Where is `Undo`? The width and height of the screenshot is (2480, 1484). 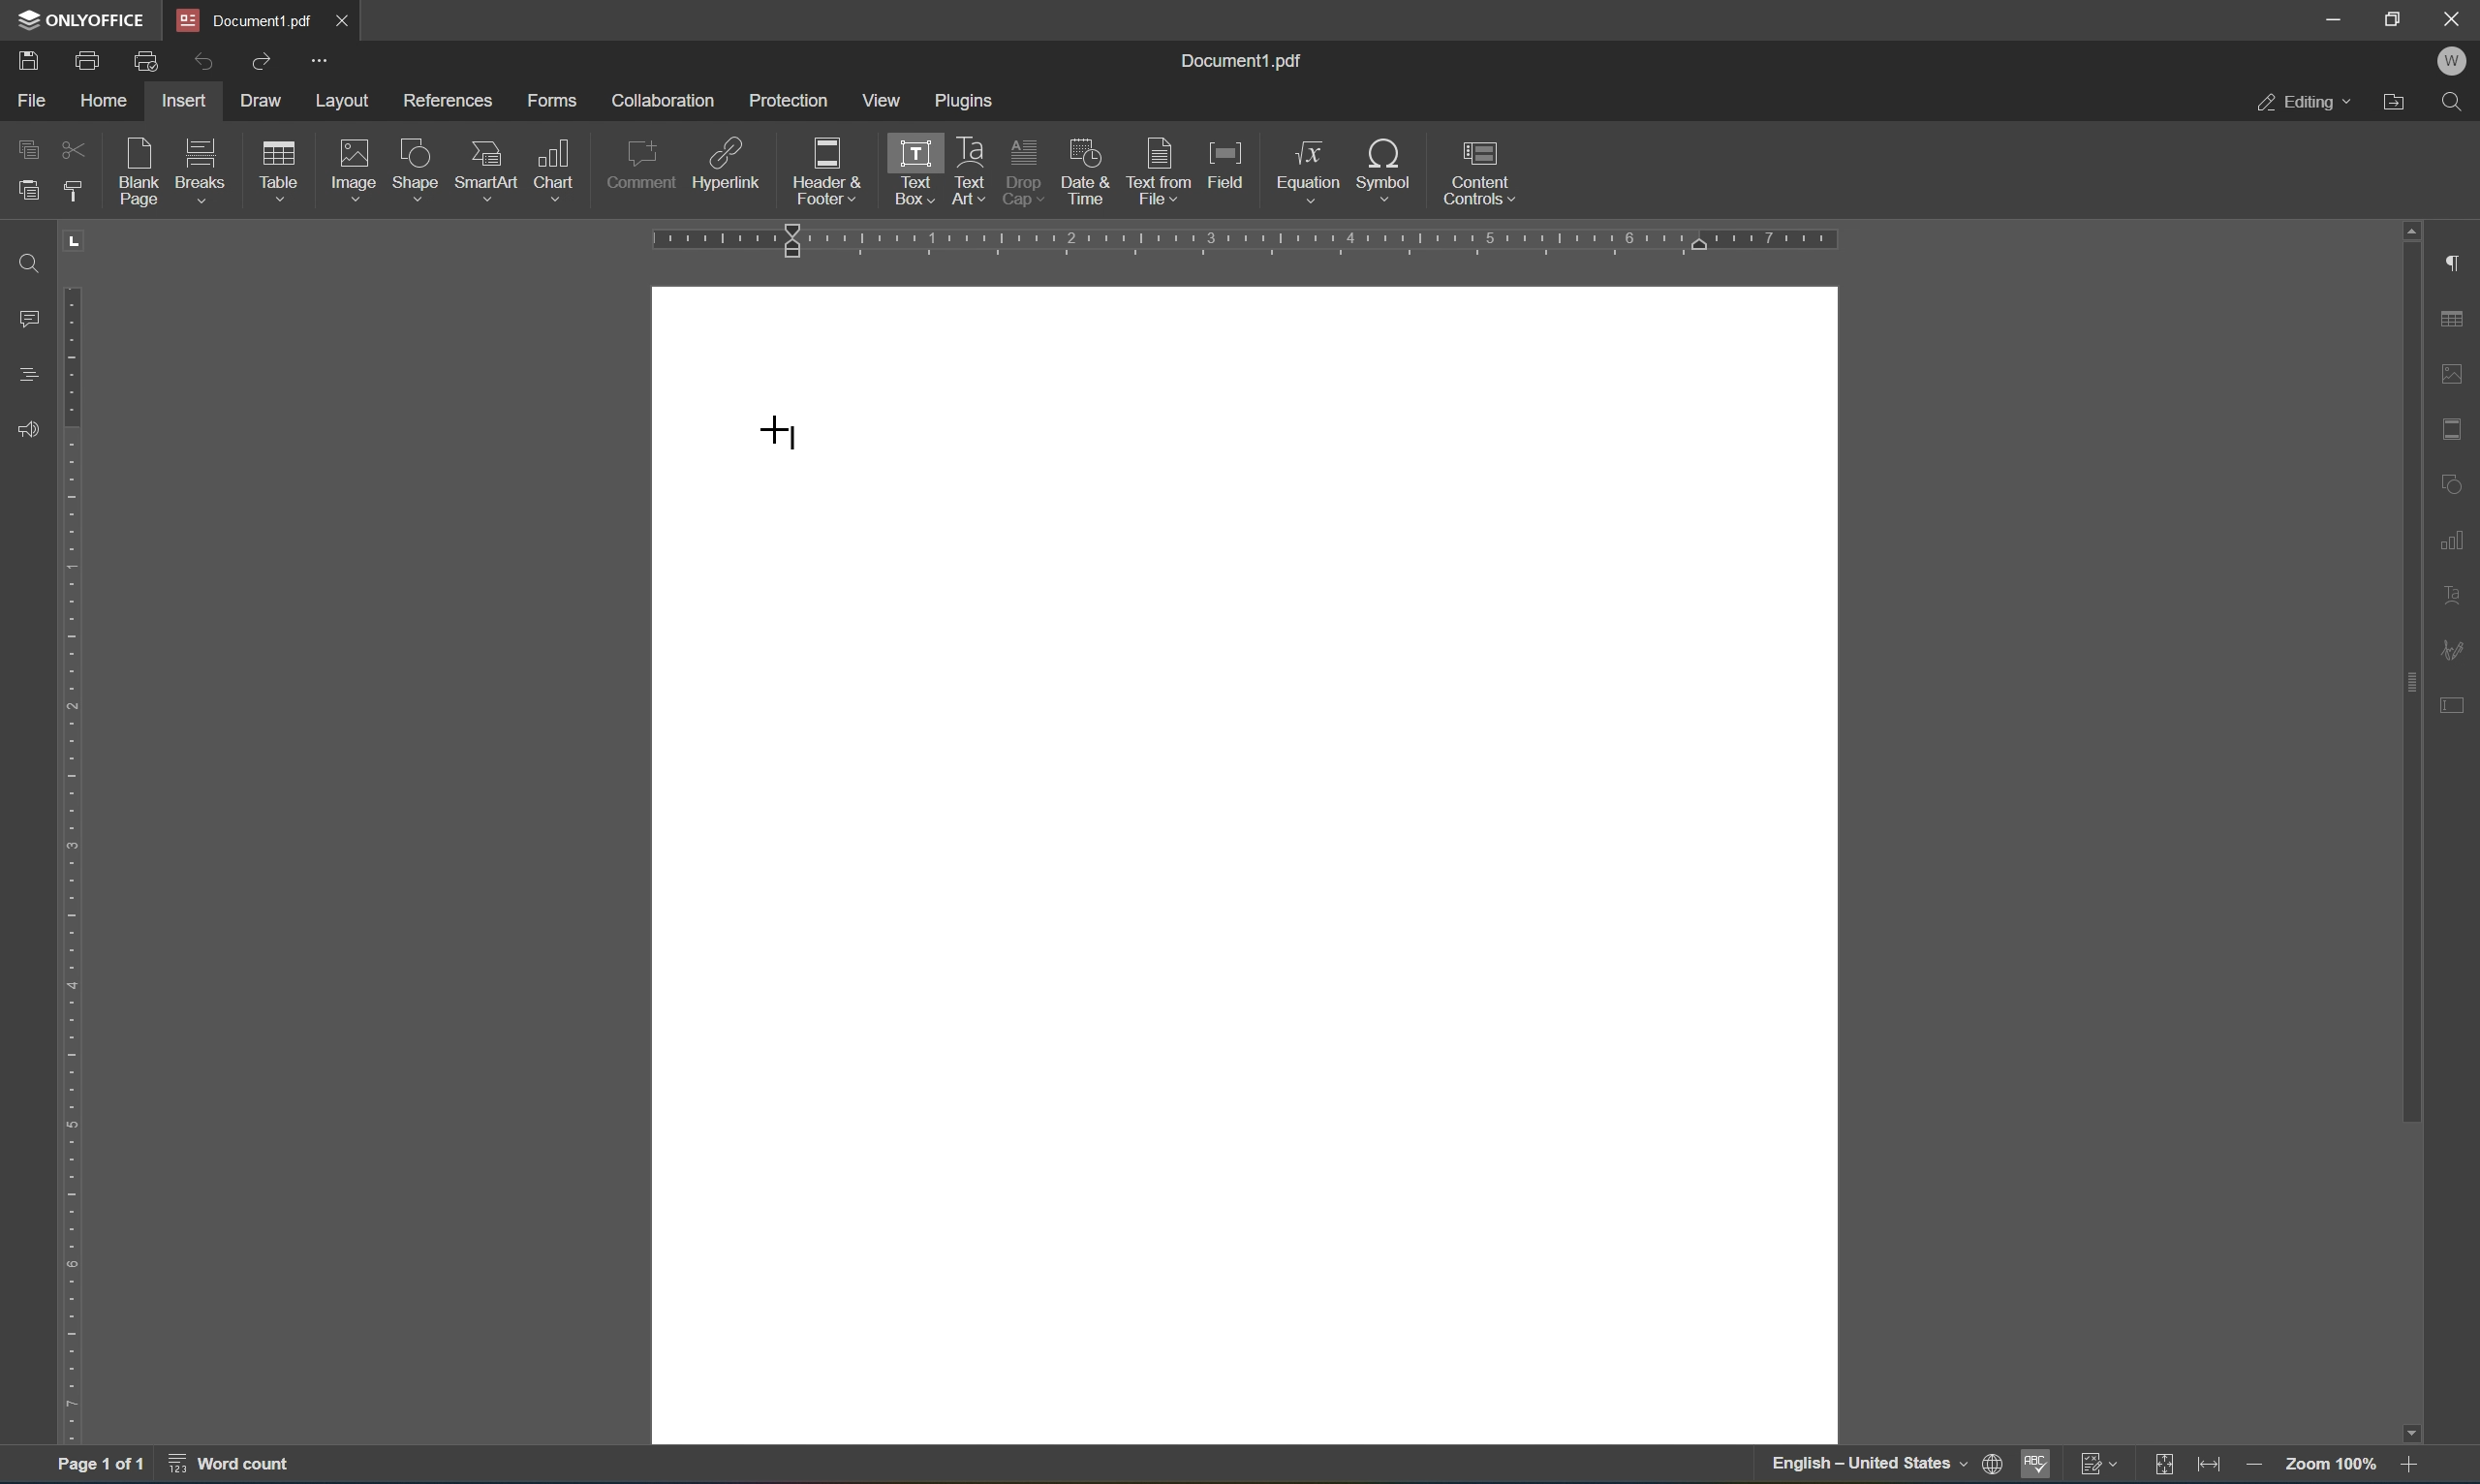
Undo is located at coordinates (201, 65).